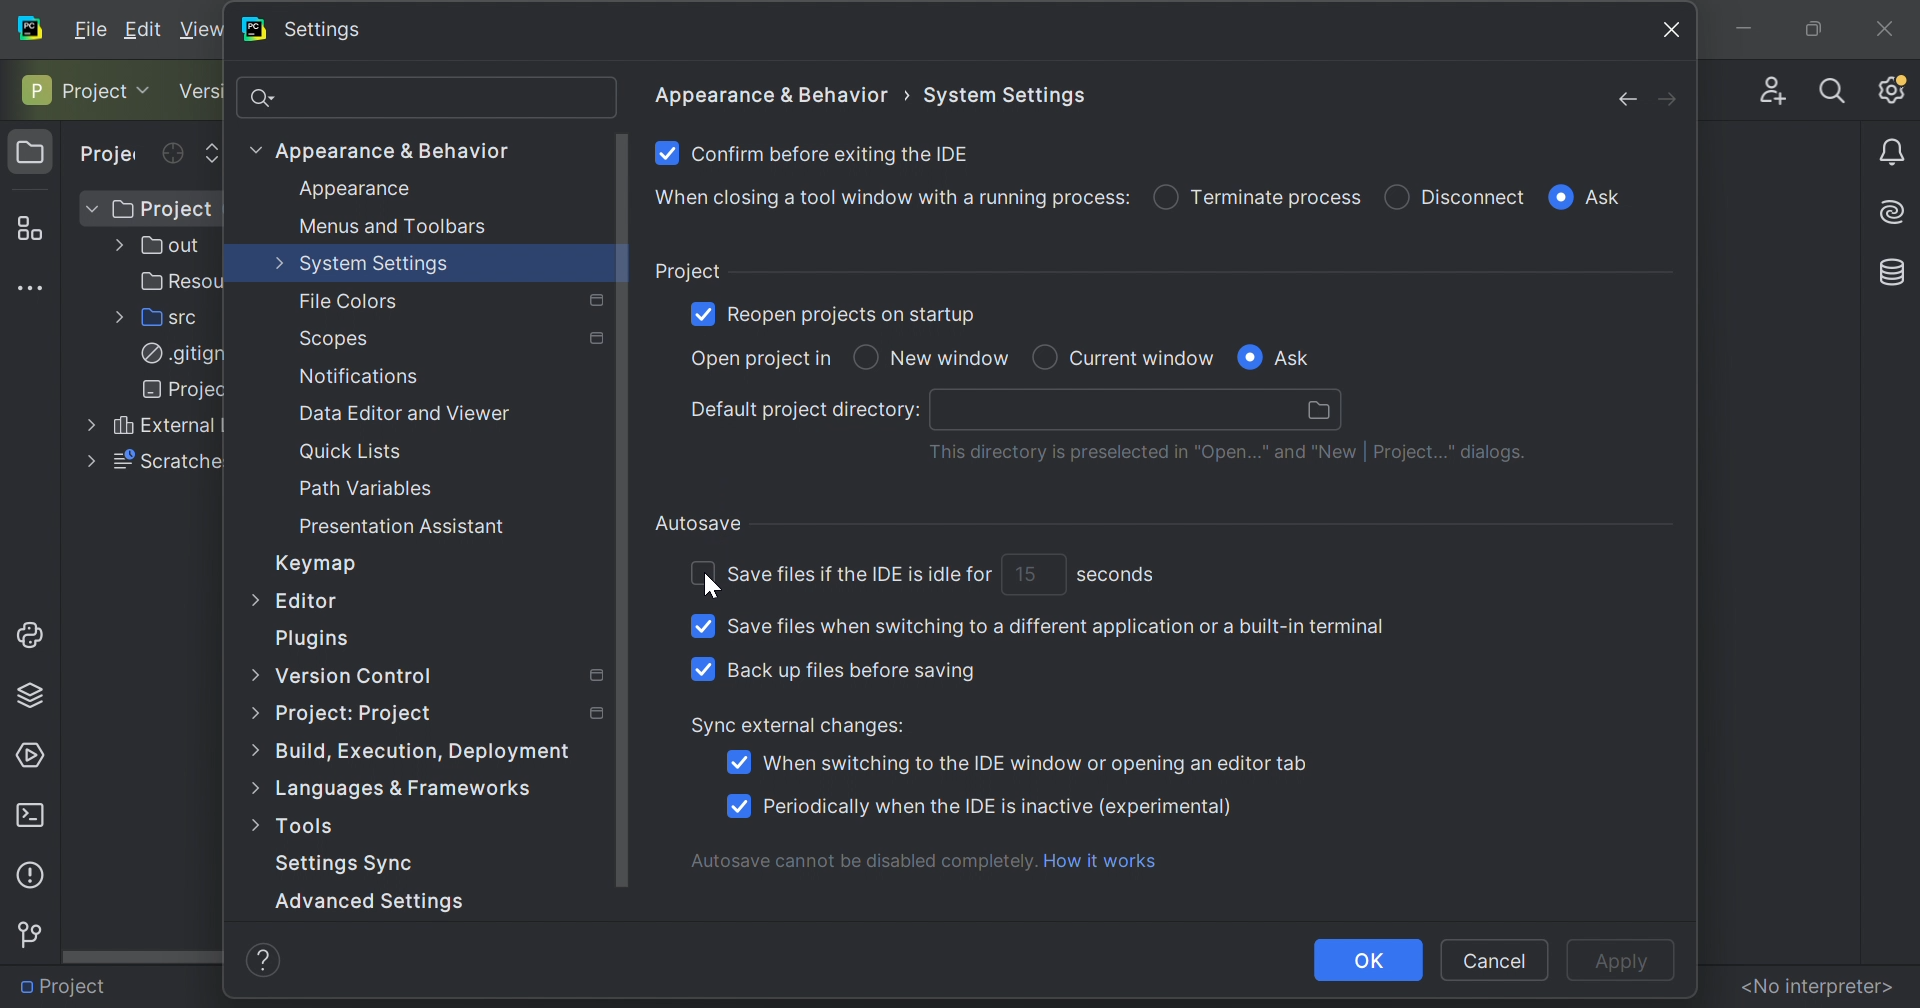 Image resolution: width=1920 pixels, height=1008 pixels. What do you see at coordinates (1617, 99) in the screenshot?
I see `Back` at bounding box center [1617, 99].